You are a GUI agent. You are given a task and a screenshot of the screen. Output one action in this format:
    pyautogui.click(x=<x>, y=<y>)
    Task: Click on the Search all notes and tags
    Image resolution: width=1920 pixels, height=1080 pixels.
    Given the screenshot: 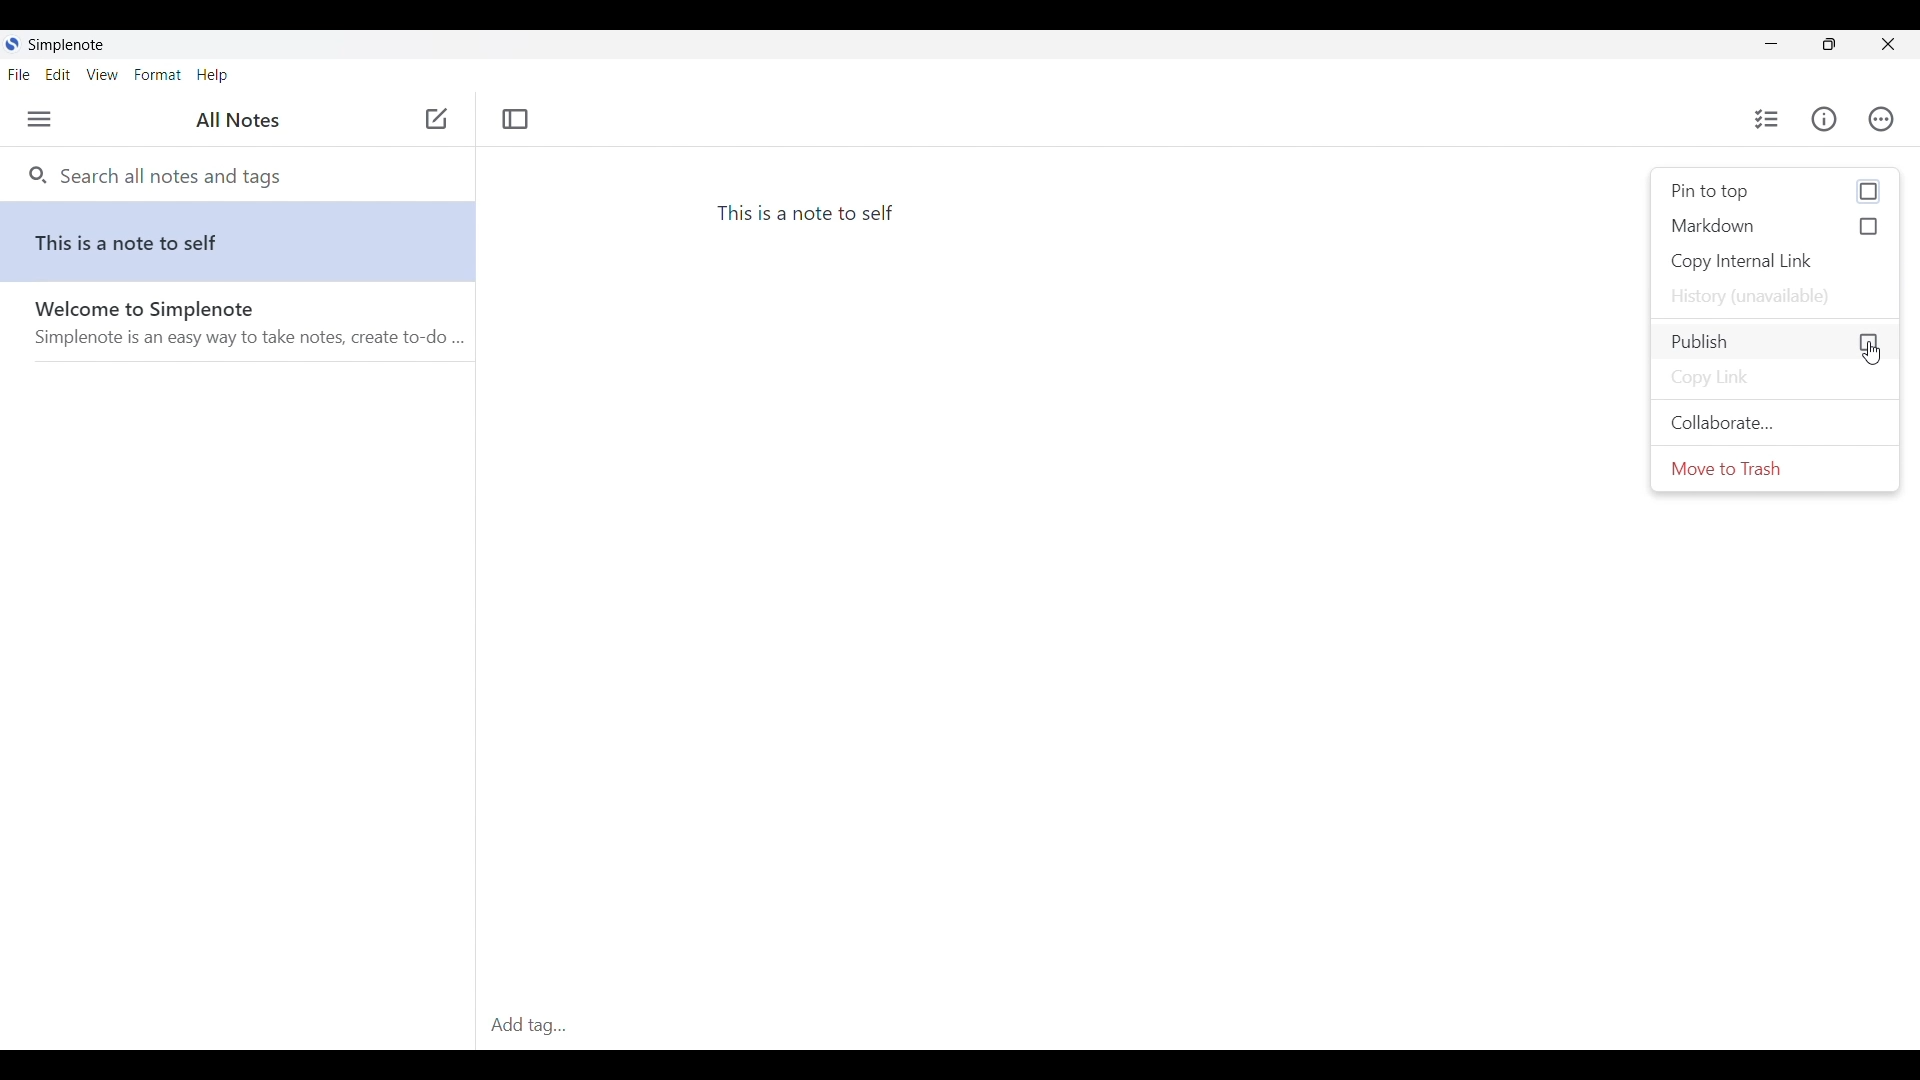 What is the action you would take?
    pyautogui.click(x=168, y=174)
    